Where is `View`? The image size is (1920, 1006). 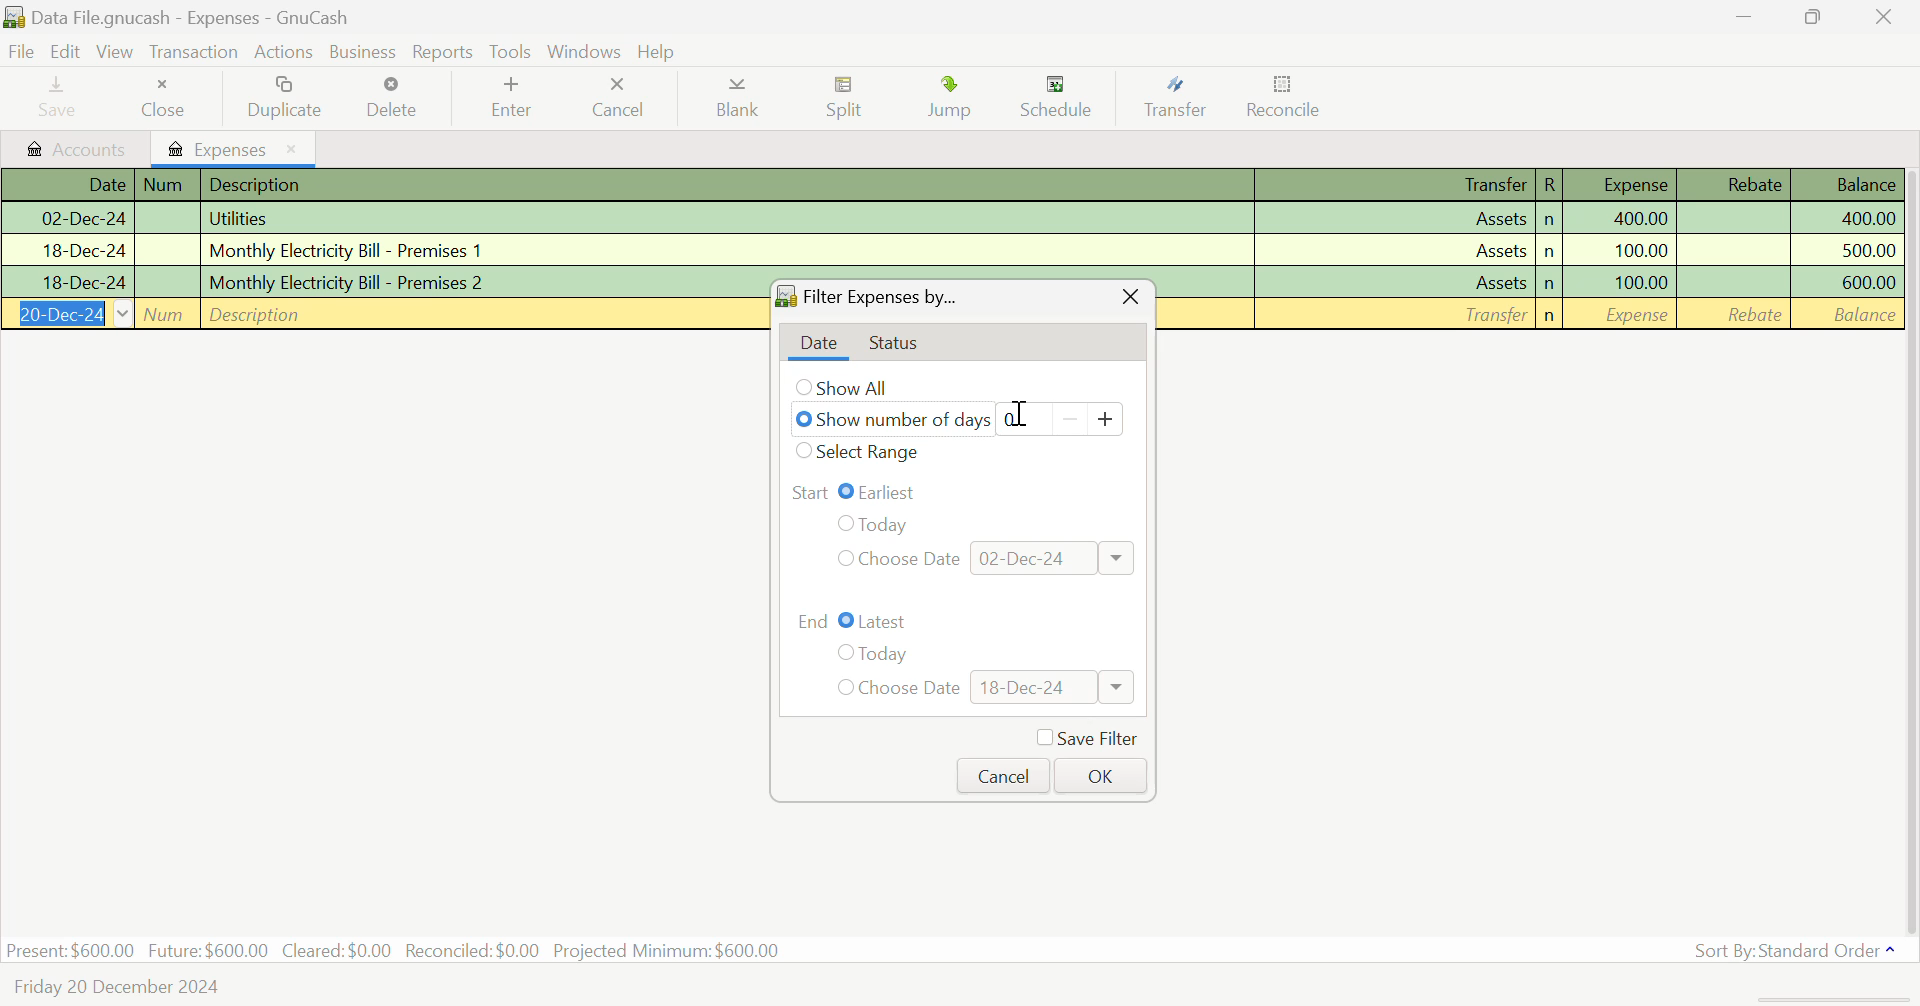 View is located at coordinates (115, 53).